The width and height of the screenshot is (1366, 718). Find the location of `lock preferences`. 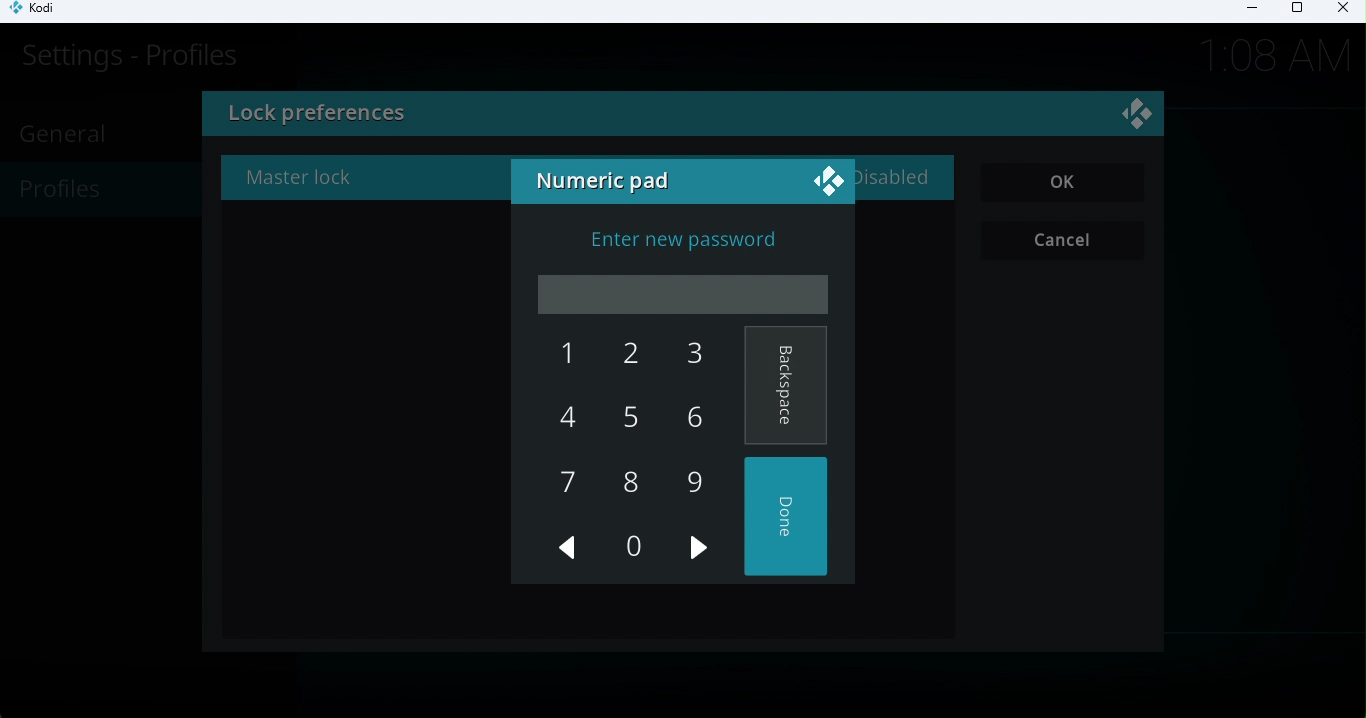

lock preferences is located at coordinates (470, 116).